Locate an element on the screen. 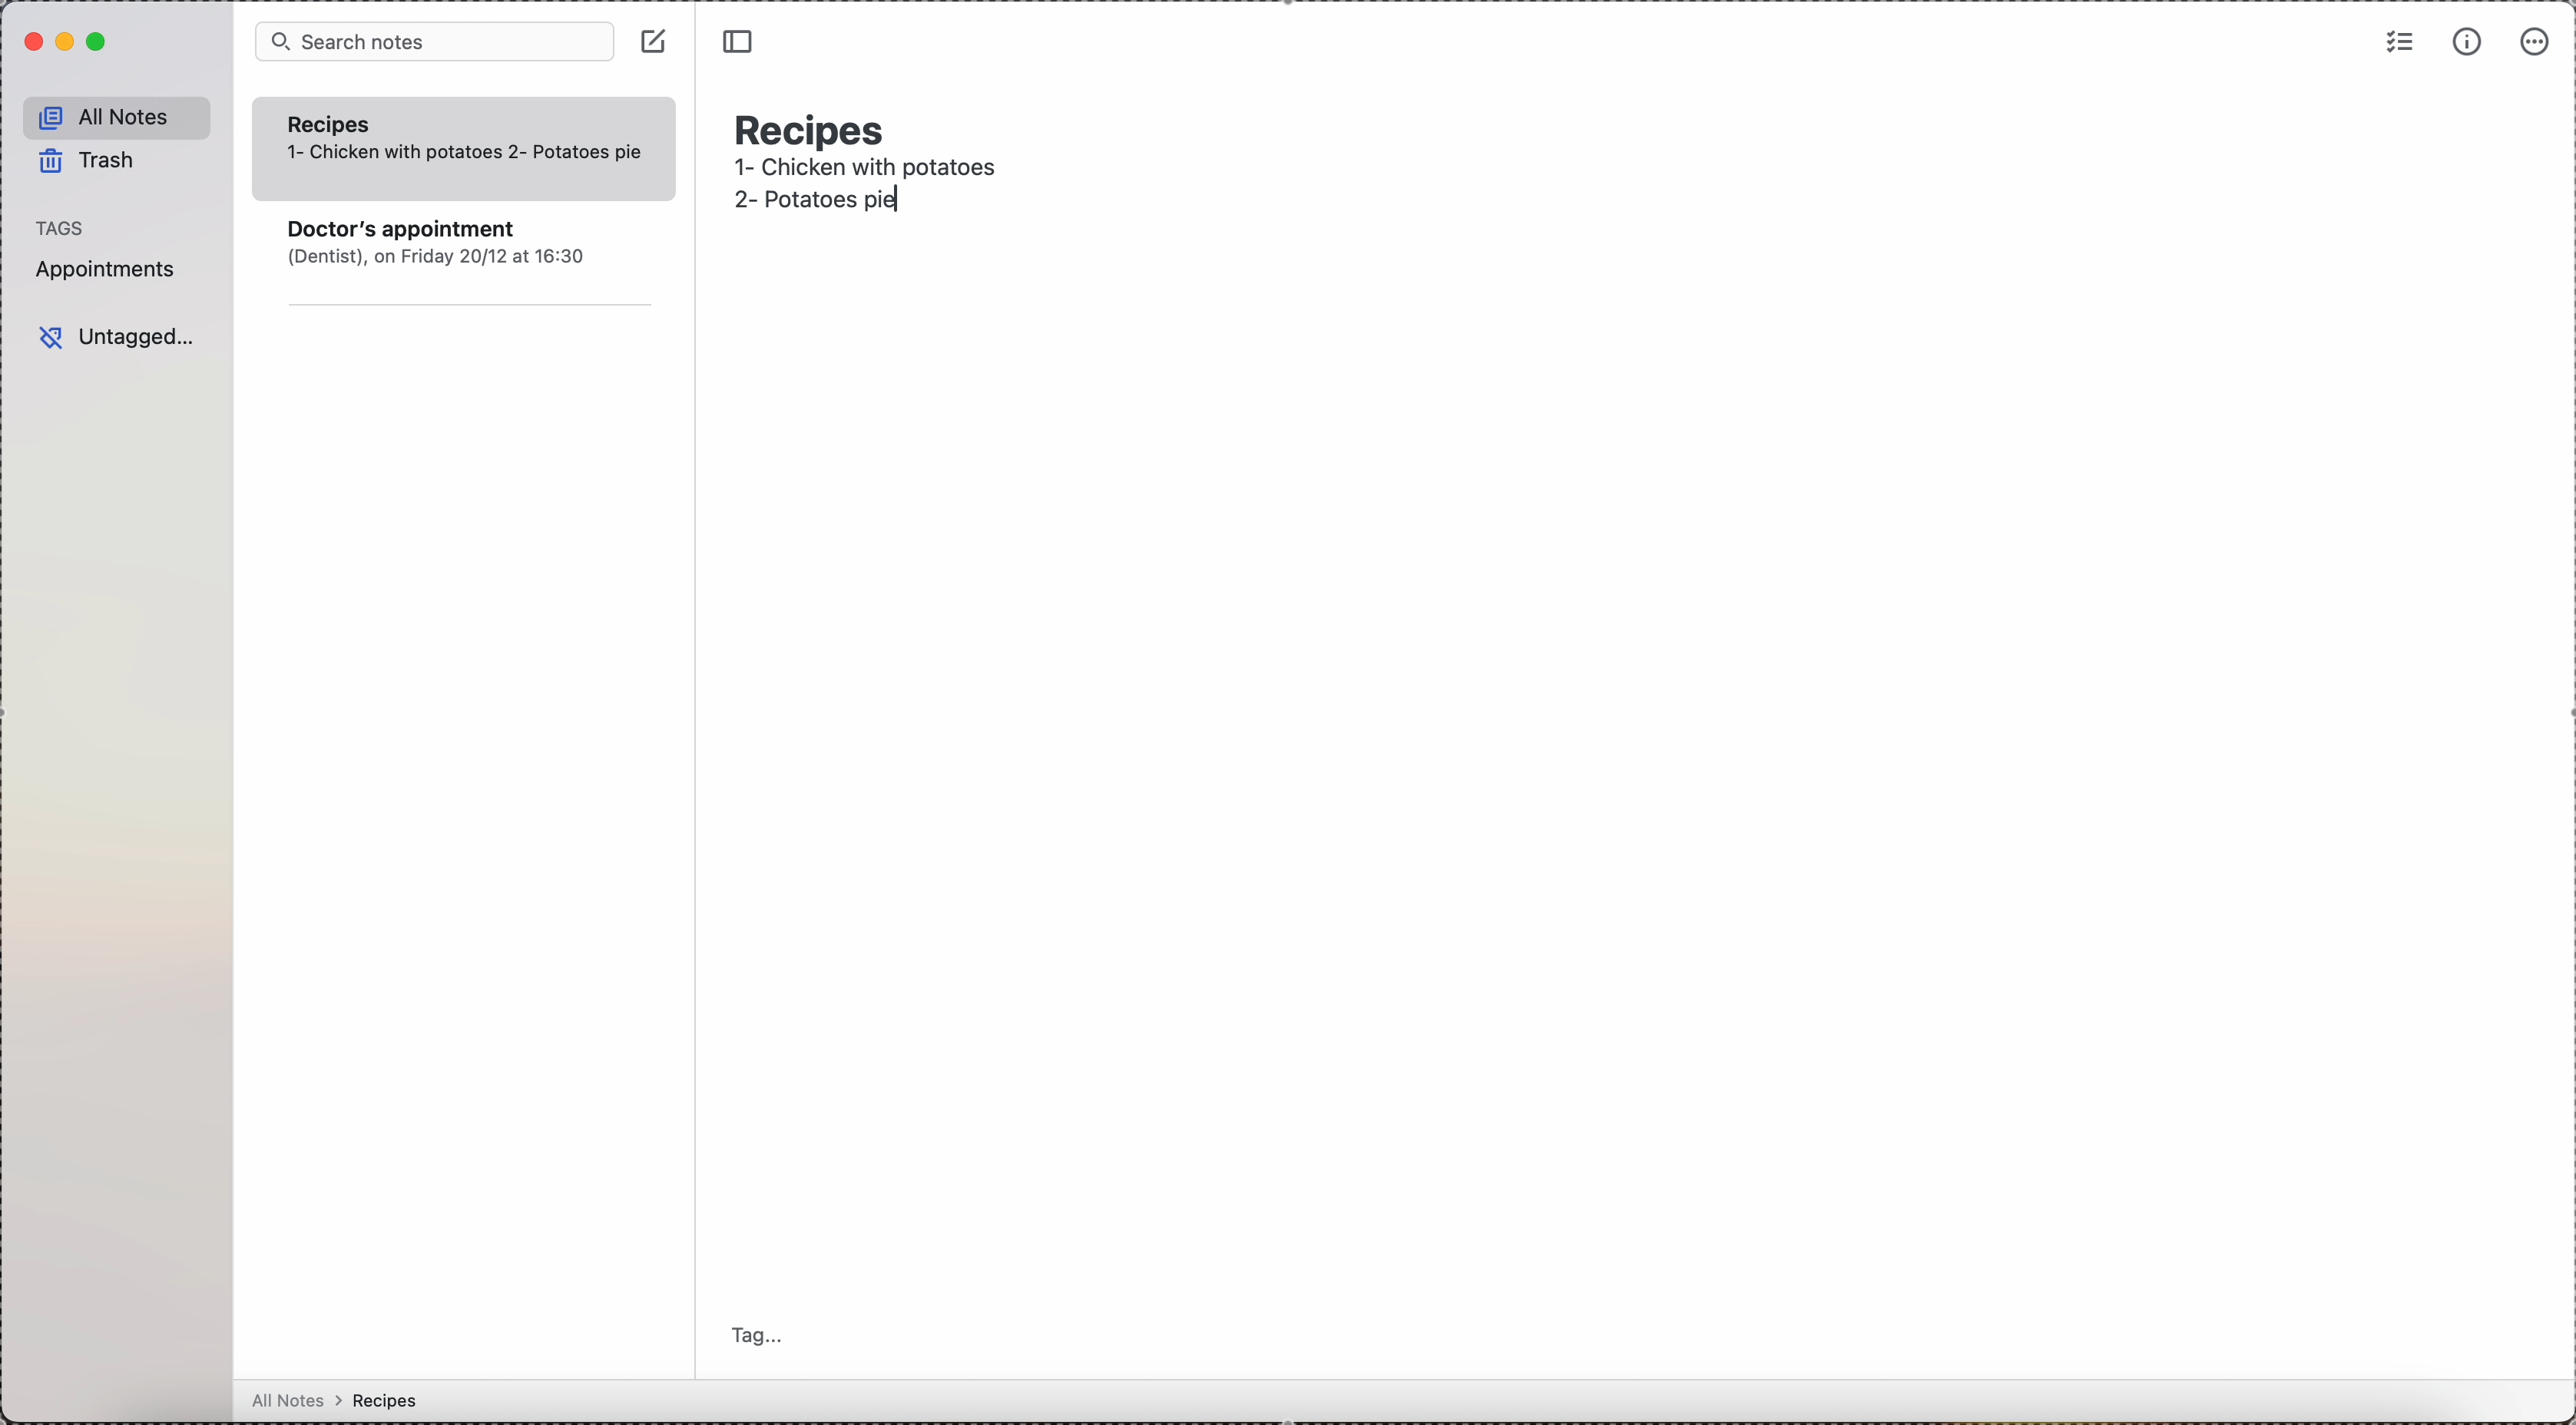  recipe is located at coordinates (583, 153).